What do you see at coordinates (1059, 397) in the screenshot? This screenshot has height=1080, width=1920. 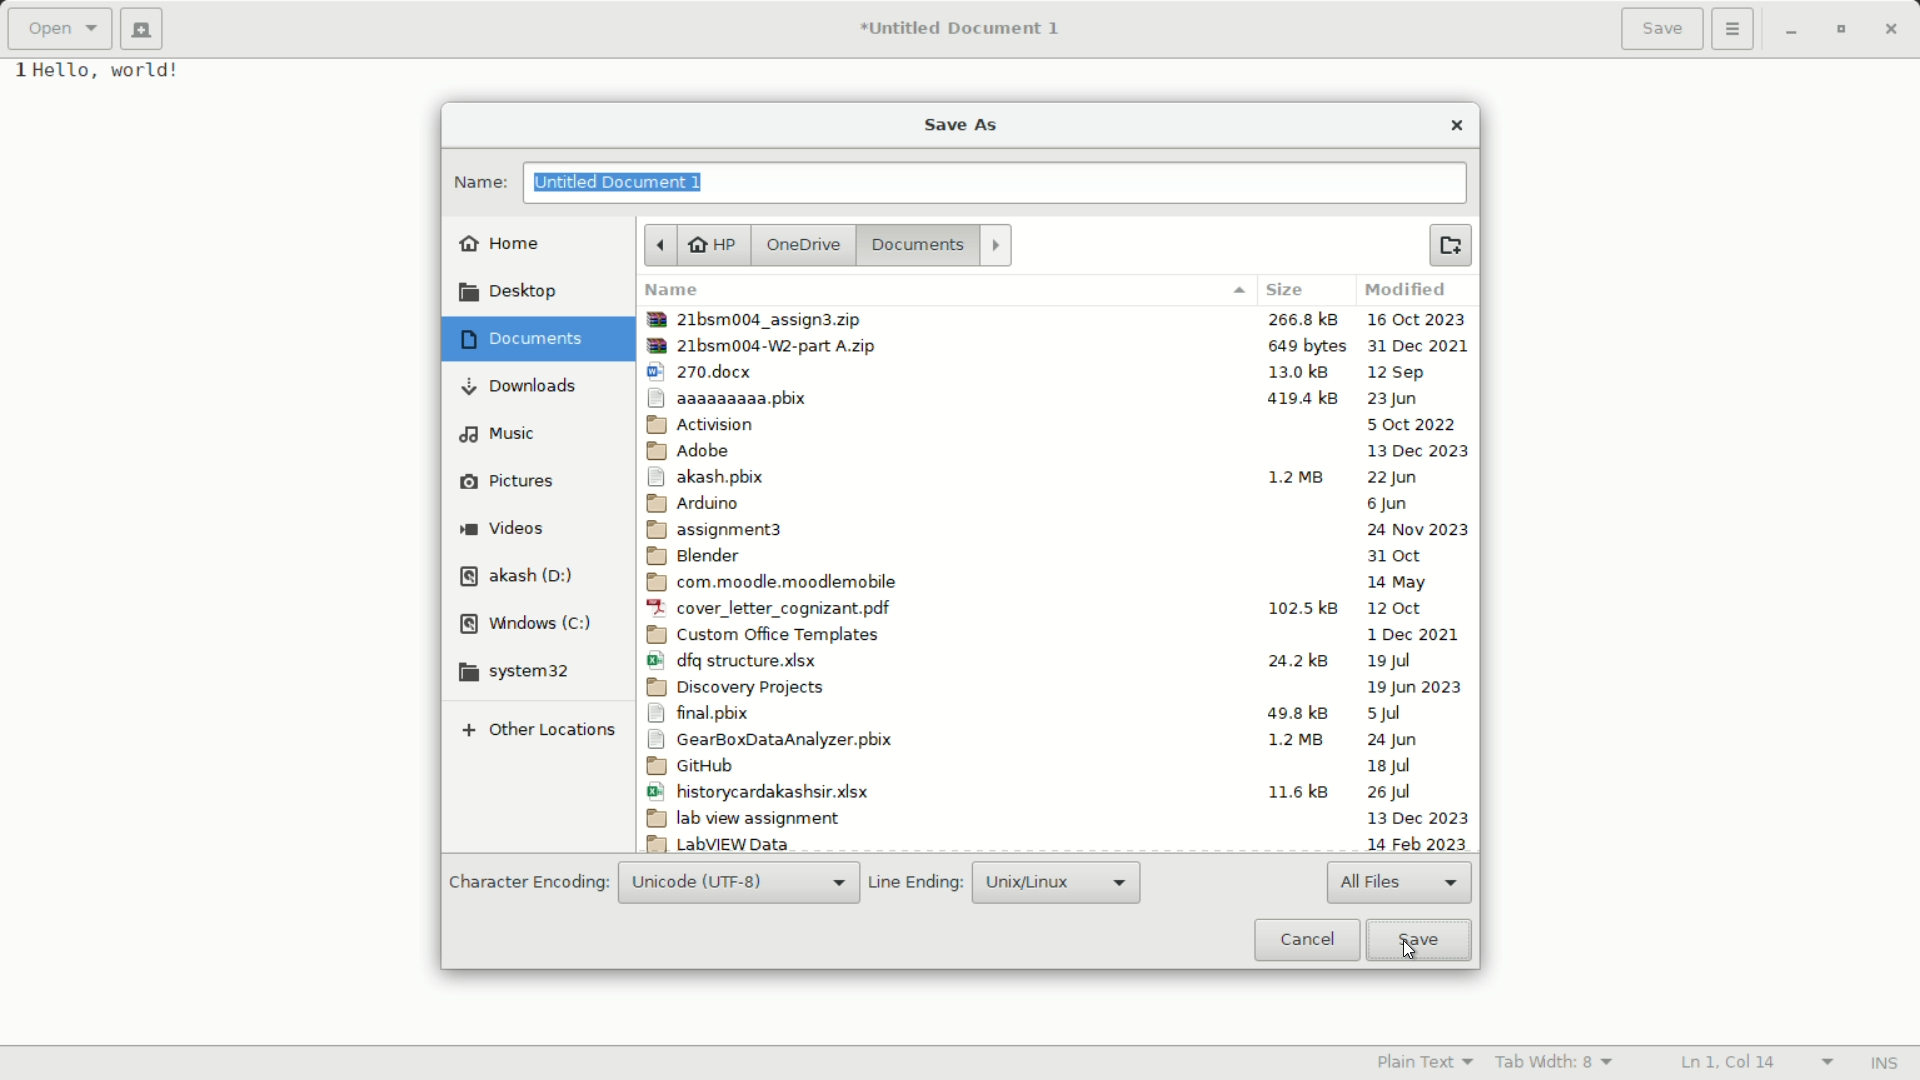 I see `File` at bounding box center [1059, 397].